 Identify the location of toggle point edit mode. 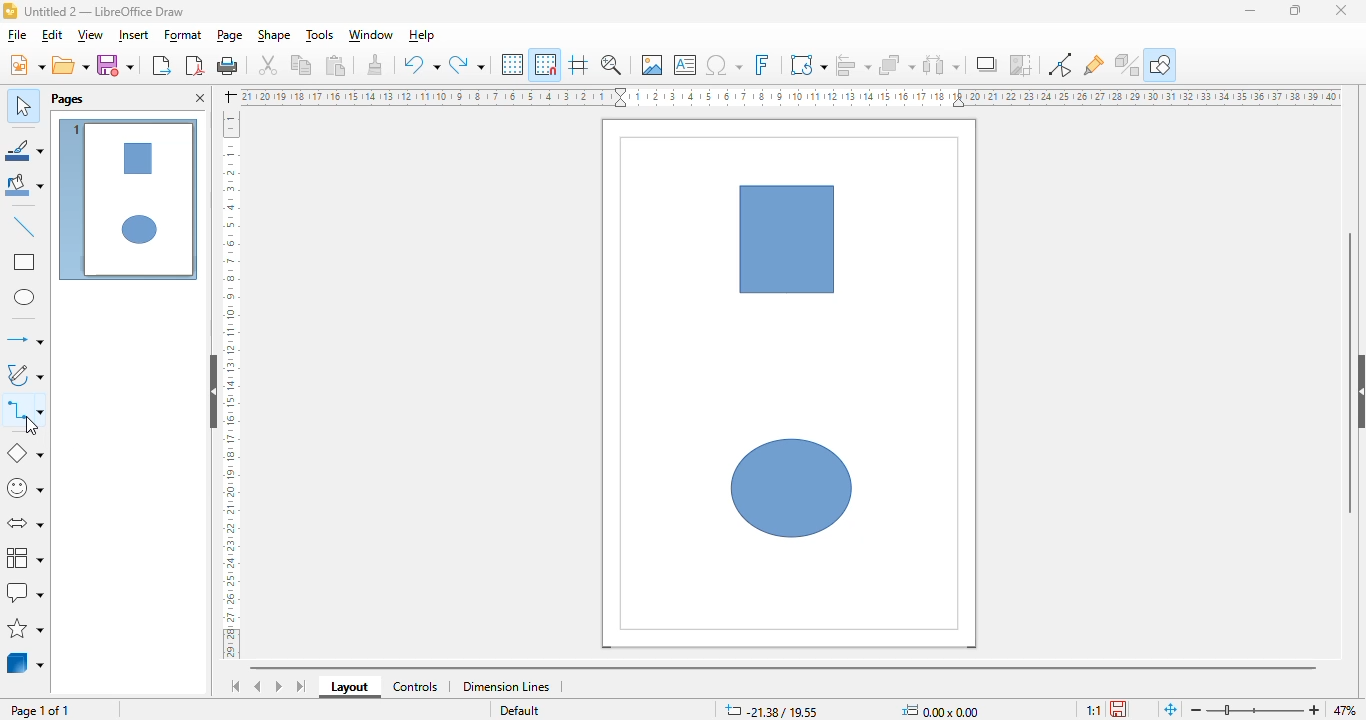
(1061, 65).